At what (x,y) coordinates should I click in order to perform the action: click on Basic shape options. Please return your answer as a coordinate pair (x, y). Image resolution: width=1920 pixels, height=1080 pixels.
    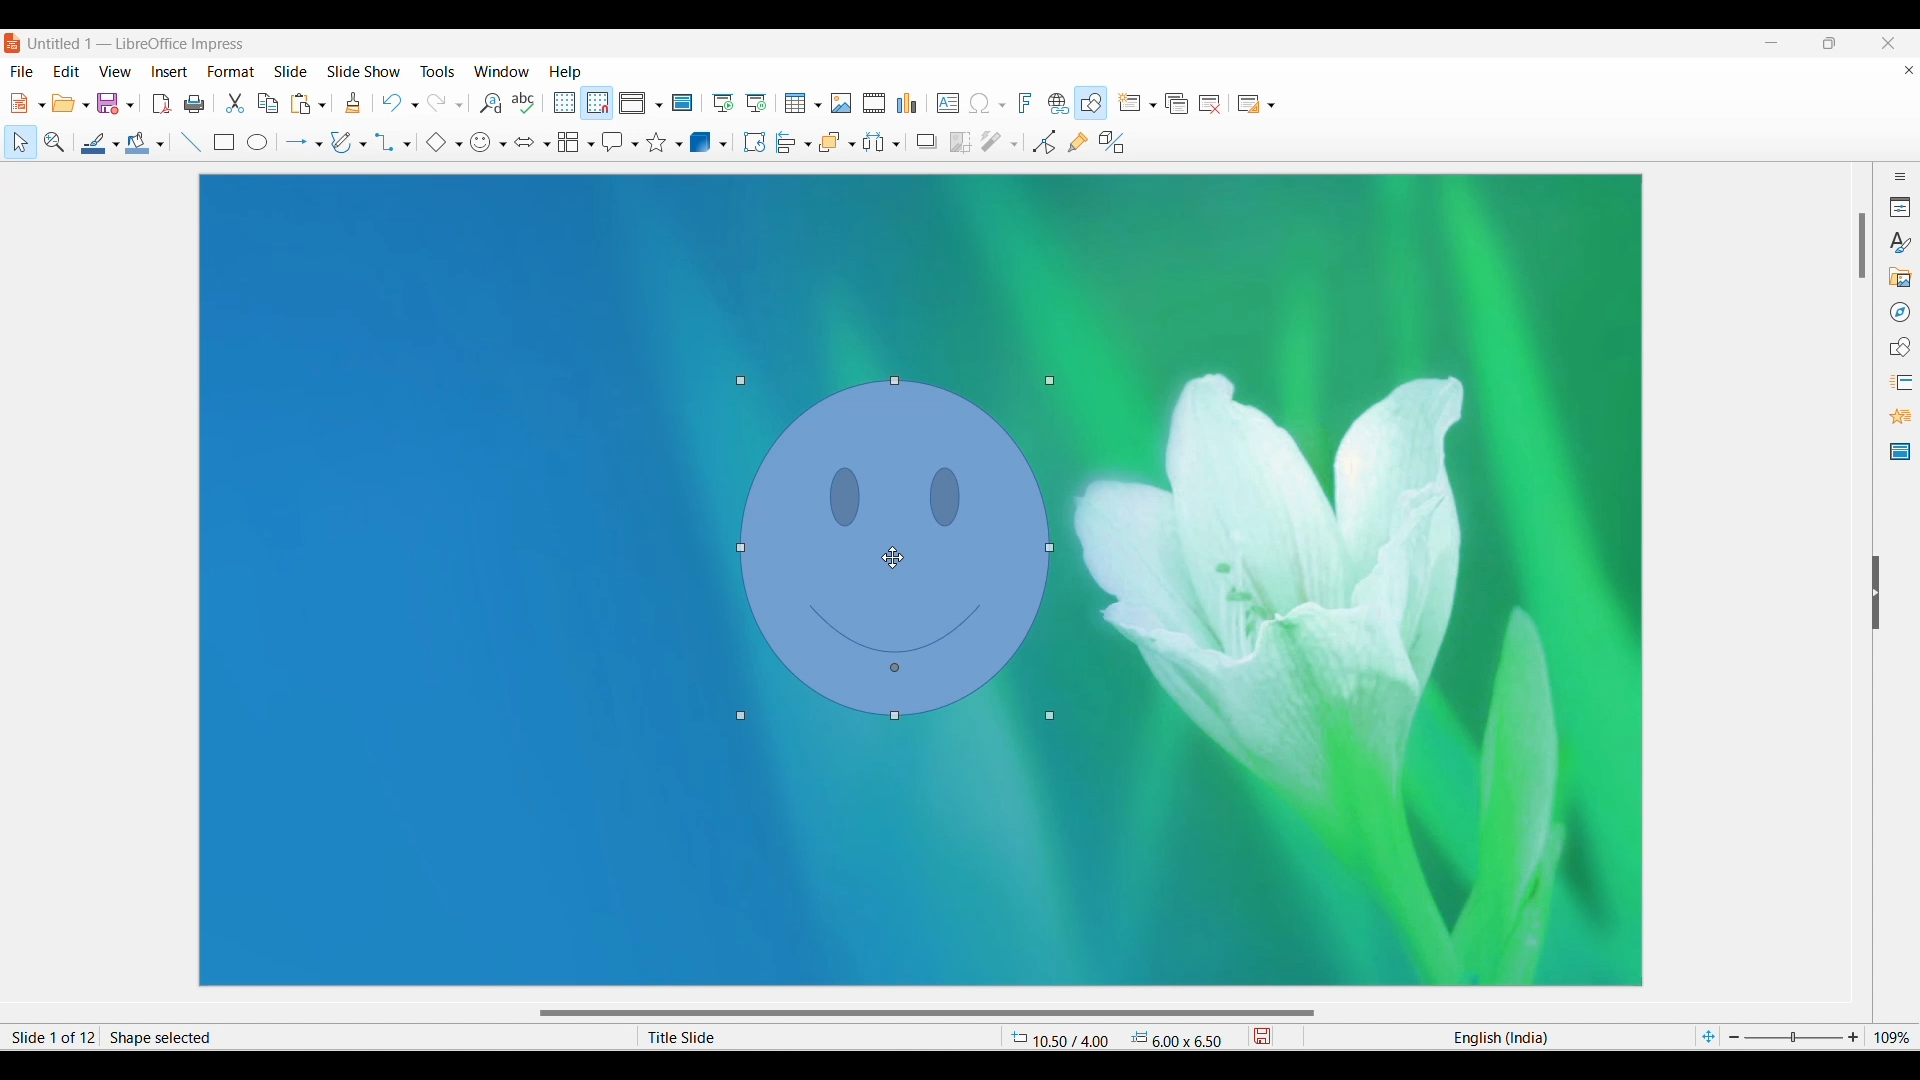
    Looking at the image, I should click on (459, 144).